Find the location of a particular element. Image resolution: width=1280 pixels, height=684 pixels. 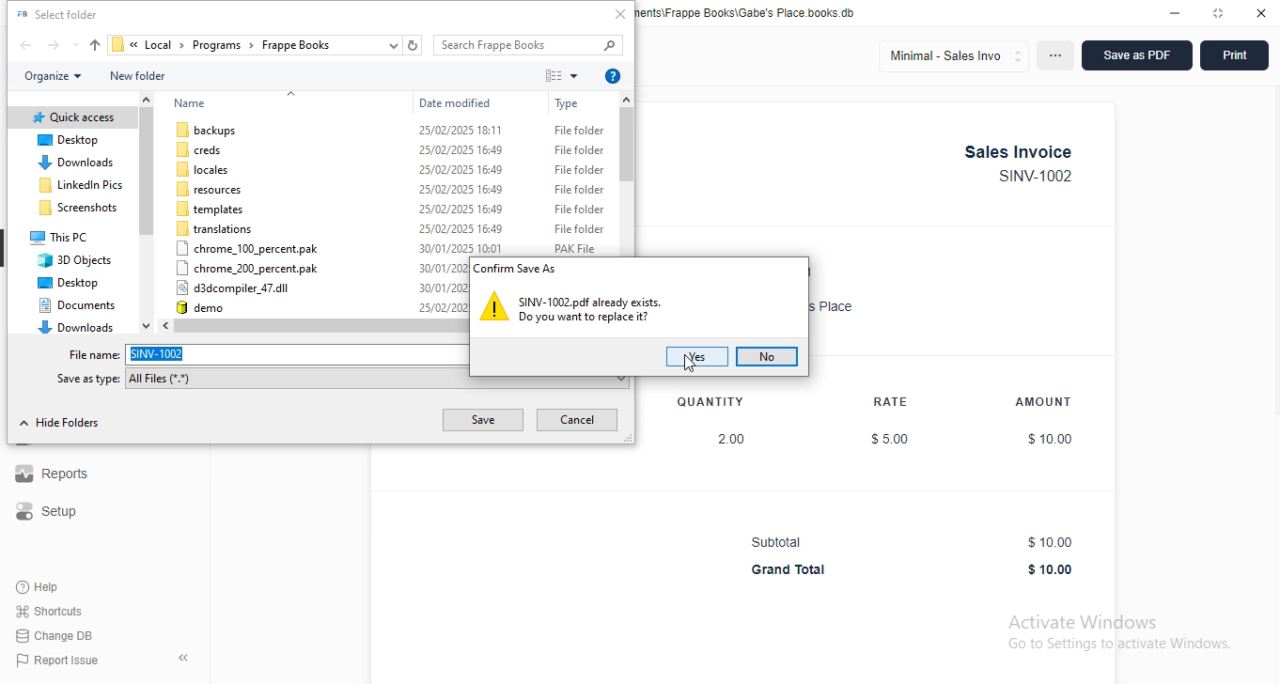

this PC is located at coordinates (59, 238).